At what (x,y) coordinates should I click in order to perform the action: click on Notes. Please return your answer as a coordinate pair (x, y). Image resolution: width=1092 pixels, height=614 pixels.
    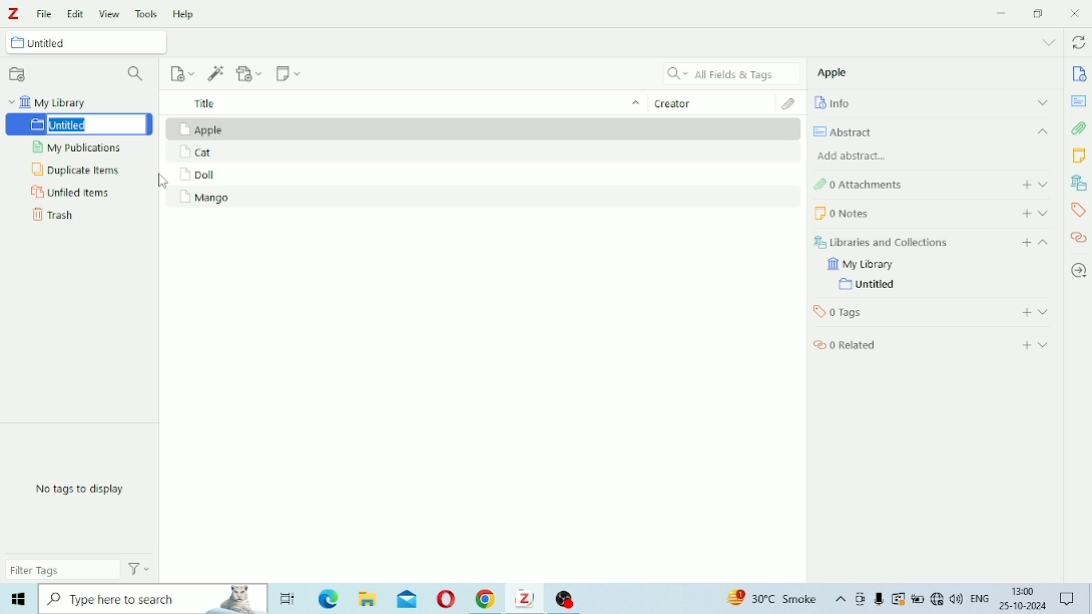
    Looking at the image, I should click on (1079, 156).